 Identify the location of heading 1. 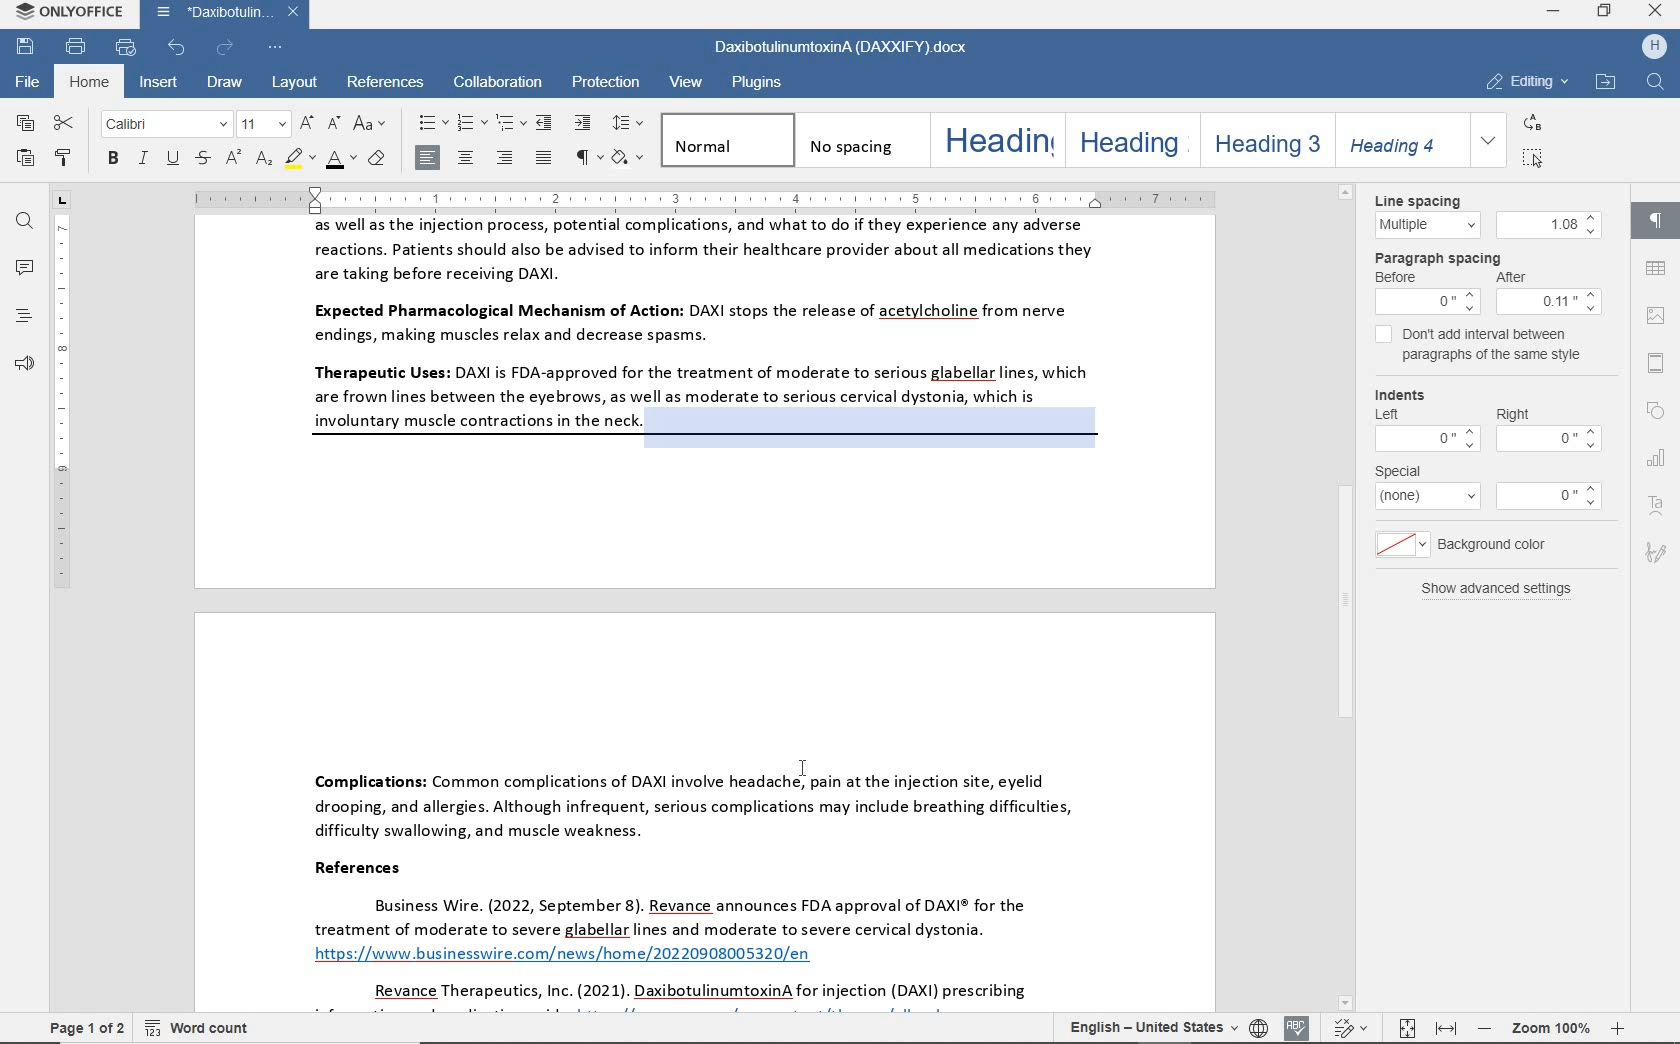
(994, 139).